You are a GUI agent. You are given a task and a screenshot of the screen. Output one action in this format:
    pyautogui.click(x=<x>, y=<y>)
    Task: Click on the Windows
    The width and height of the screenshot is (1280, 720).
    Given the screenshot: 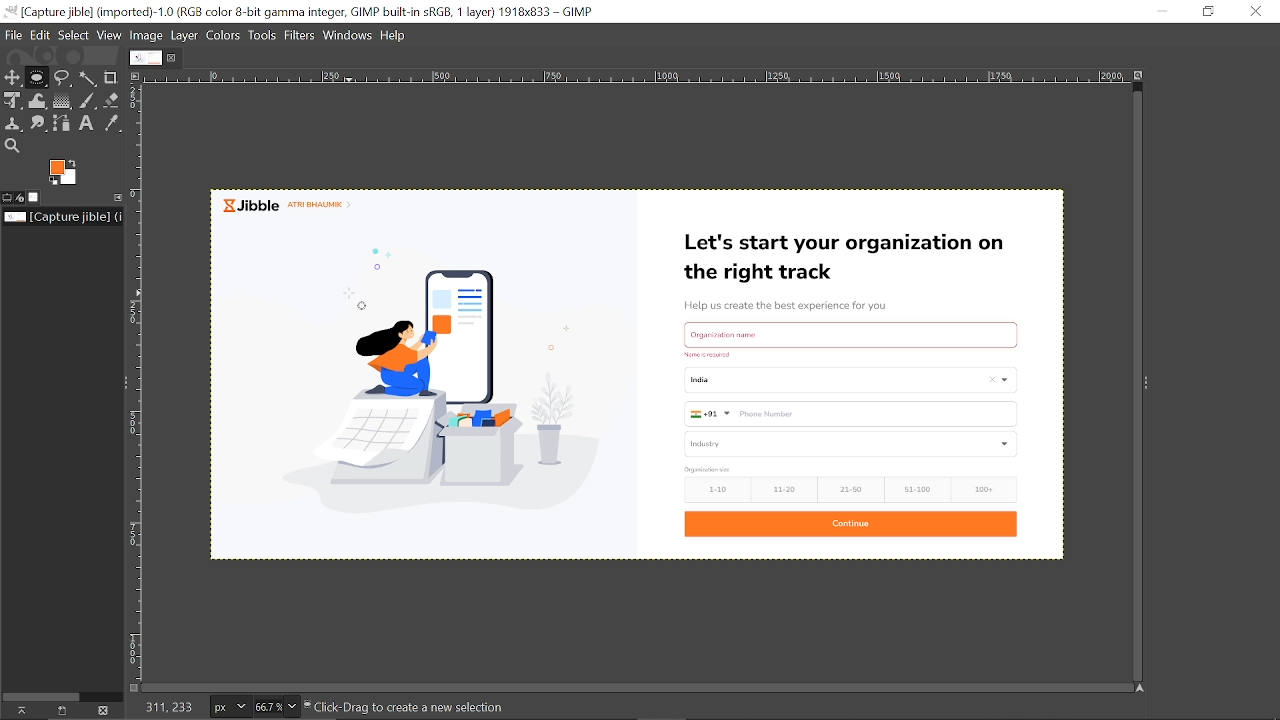 What is the action you would take?
    pyautogui.click(x=349, y=35)
    